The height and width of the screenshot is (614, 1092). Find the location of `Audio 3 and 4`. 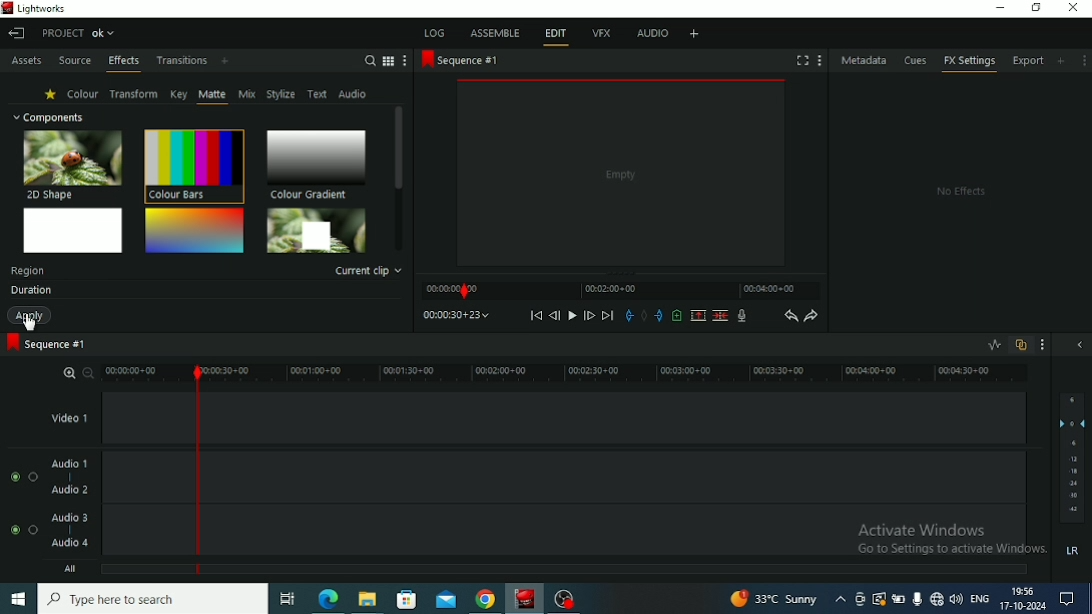

Audio 3 and 4 is located at coordinates (626, 532).